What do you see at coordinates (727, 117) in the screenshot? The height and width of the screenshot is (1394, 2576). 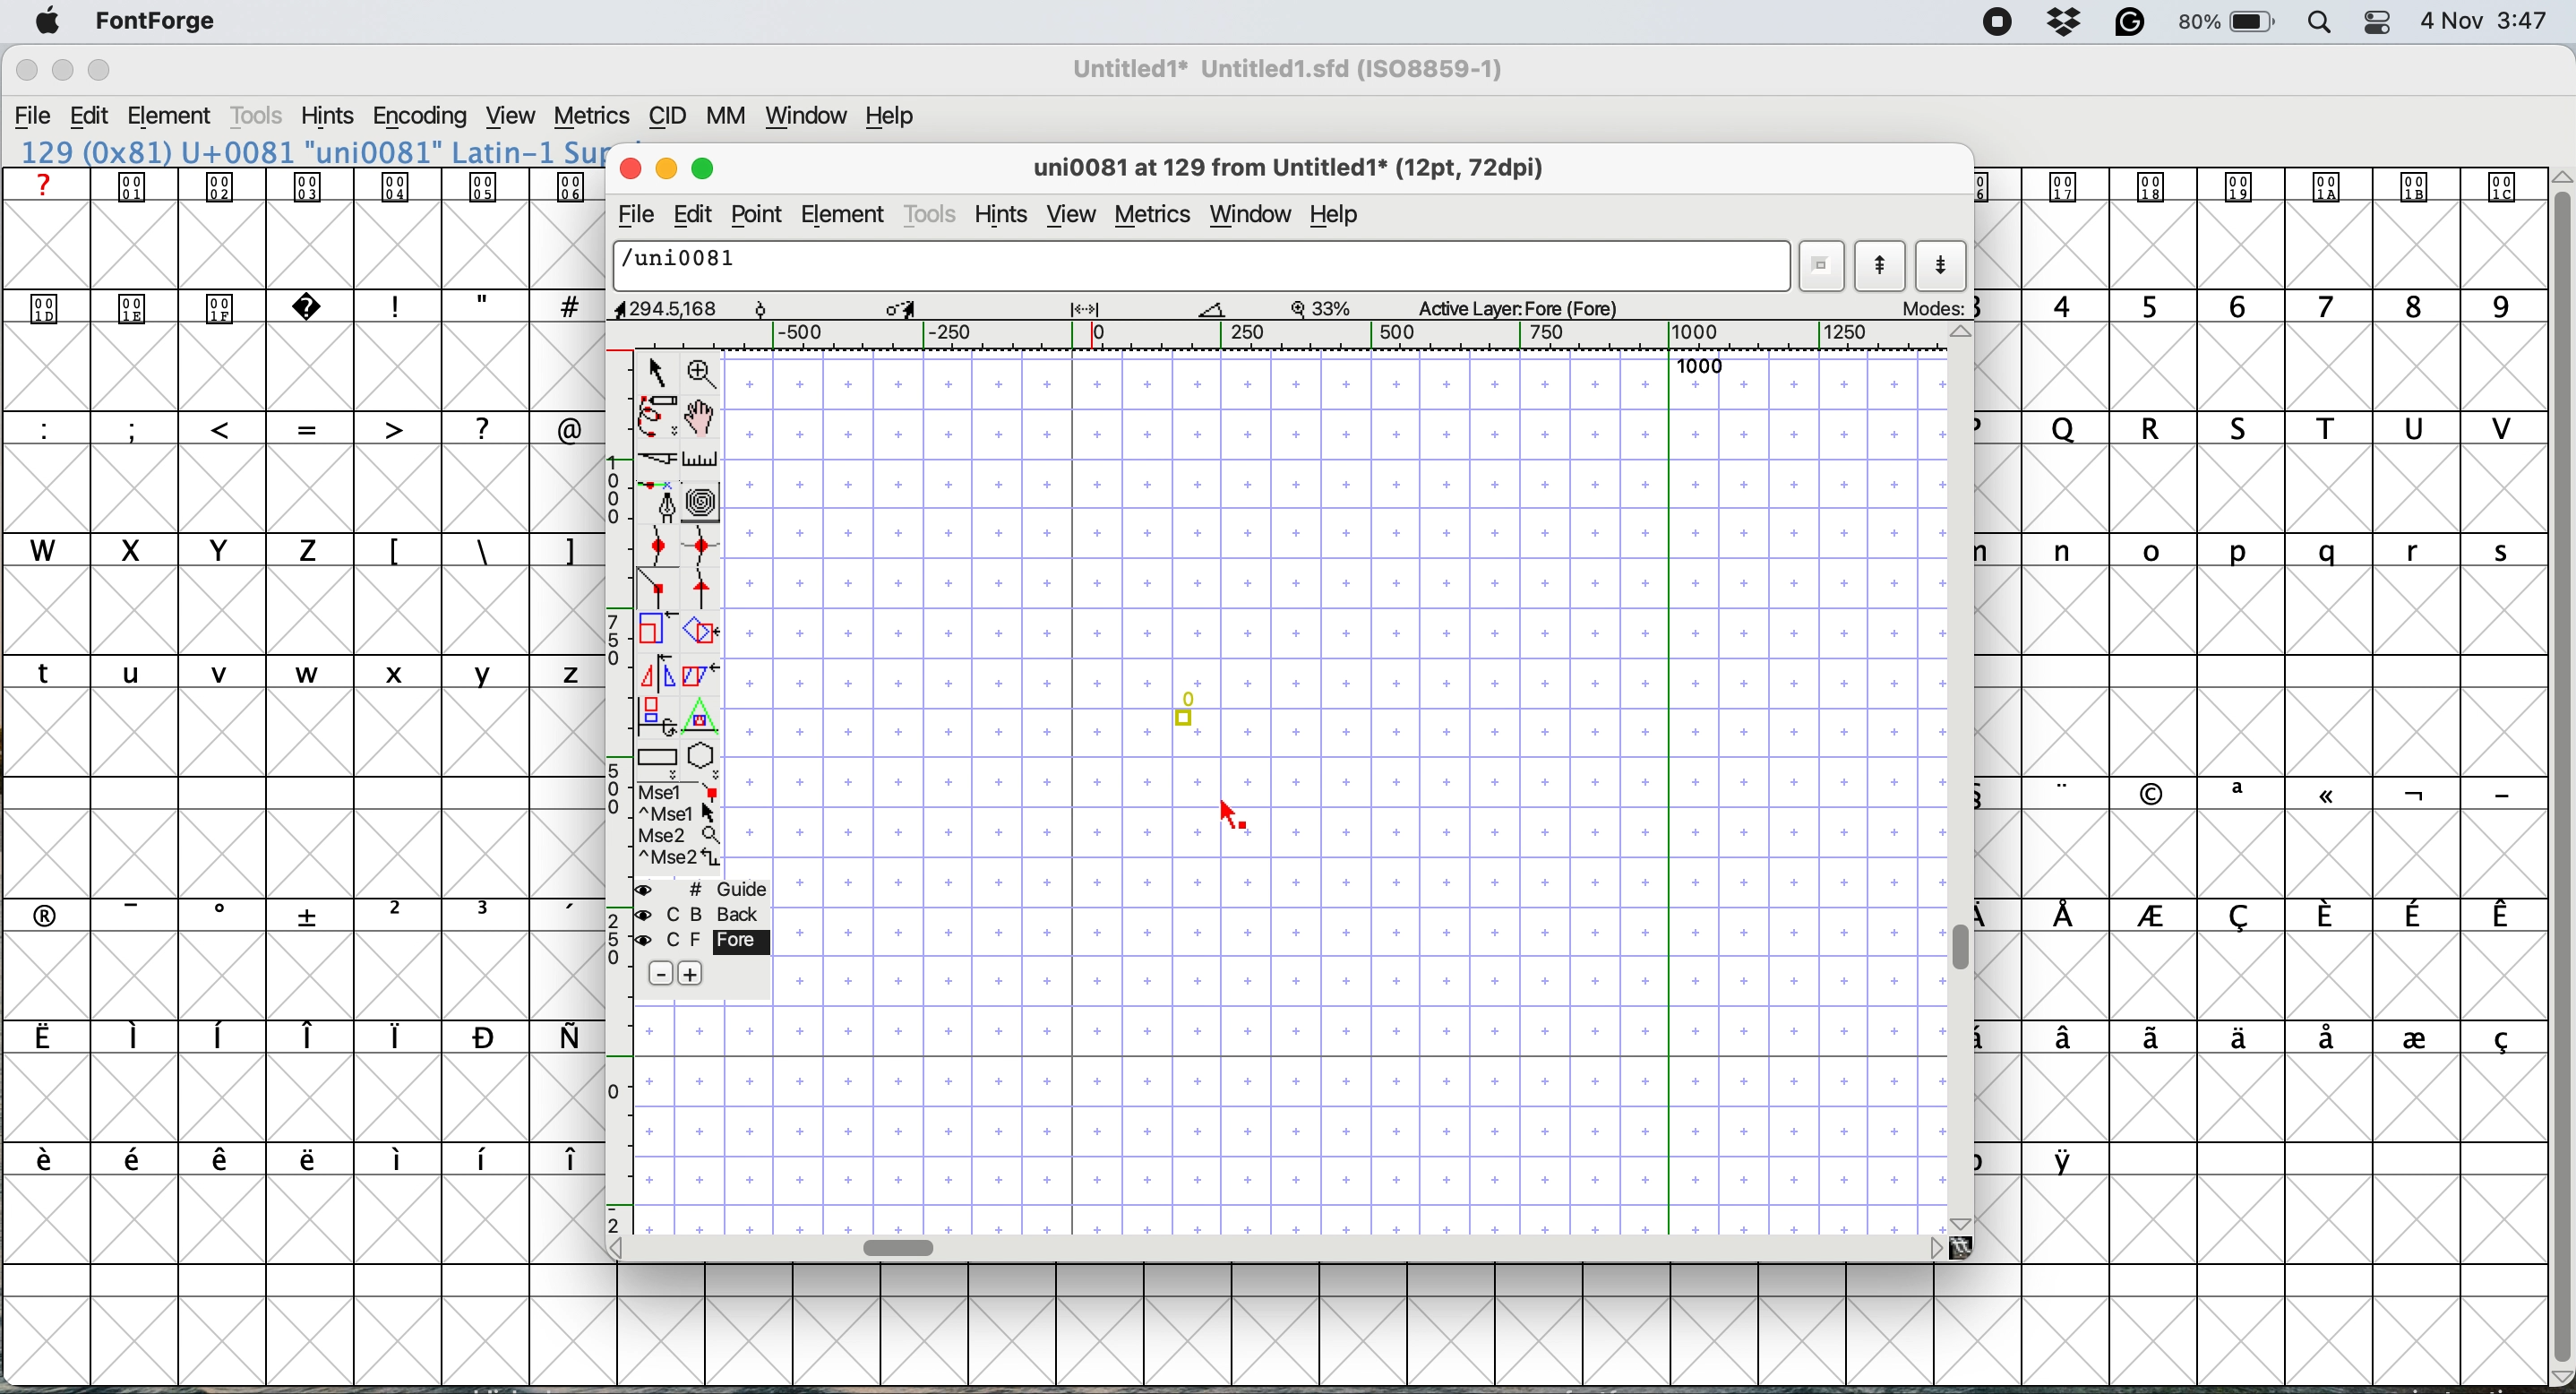 I see `MM` at bounding box center [727, 117].